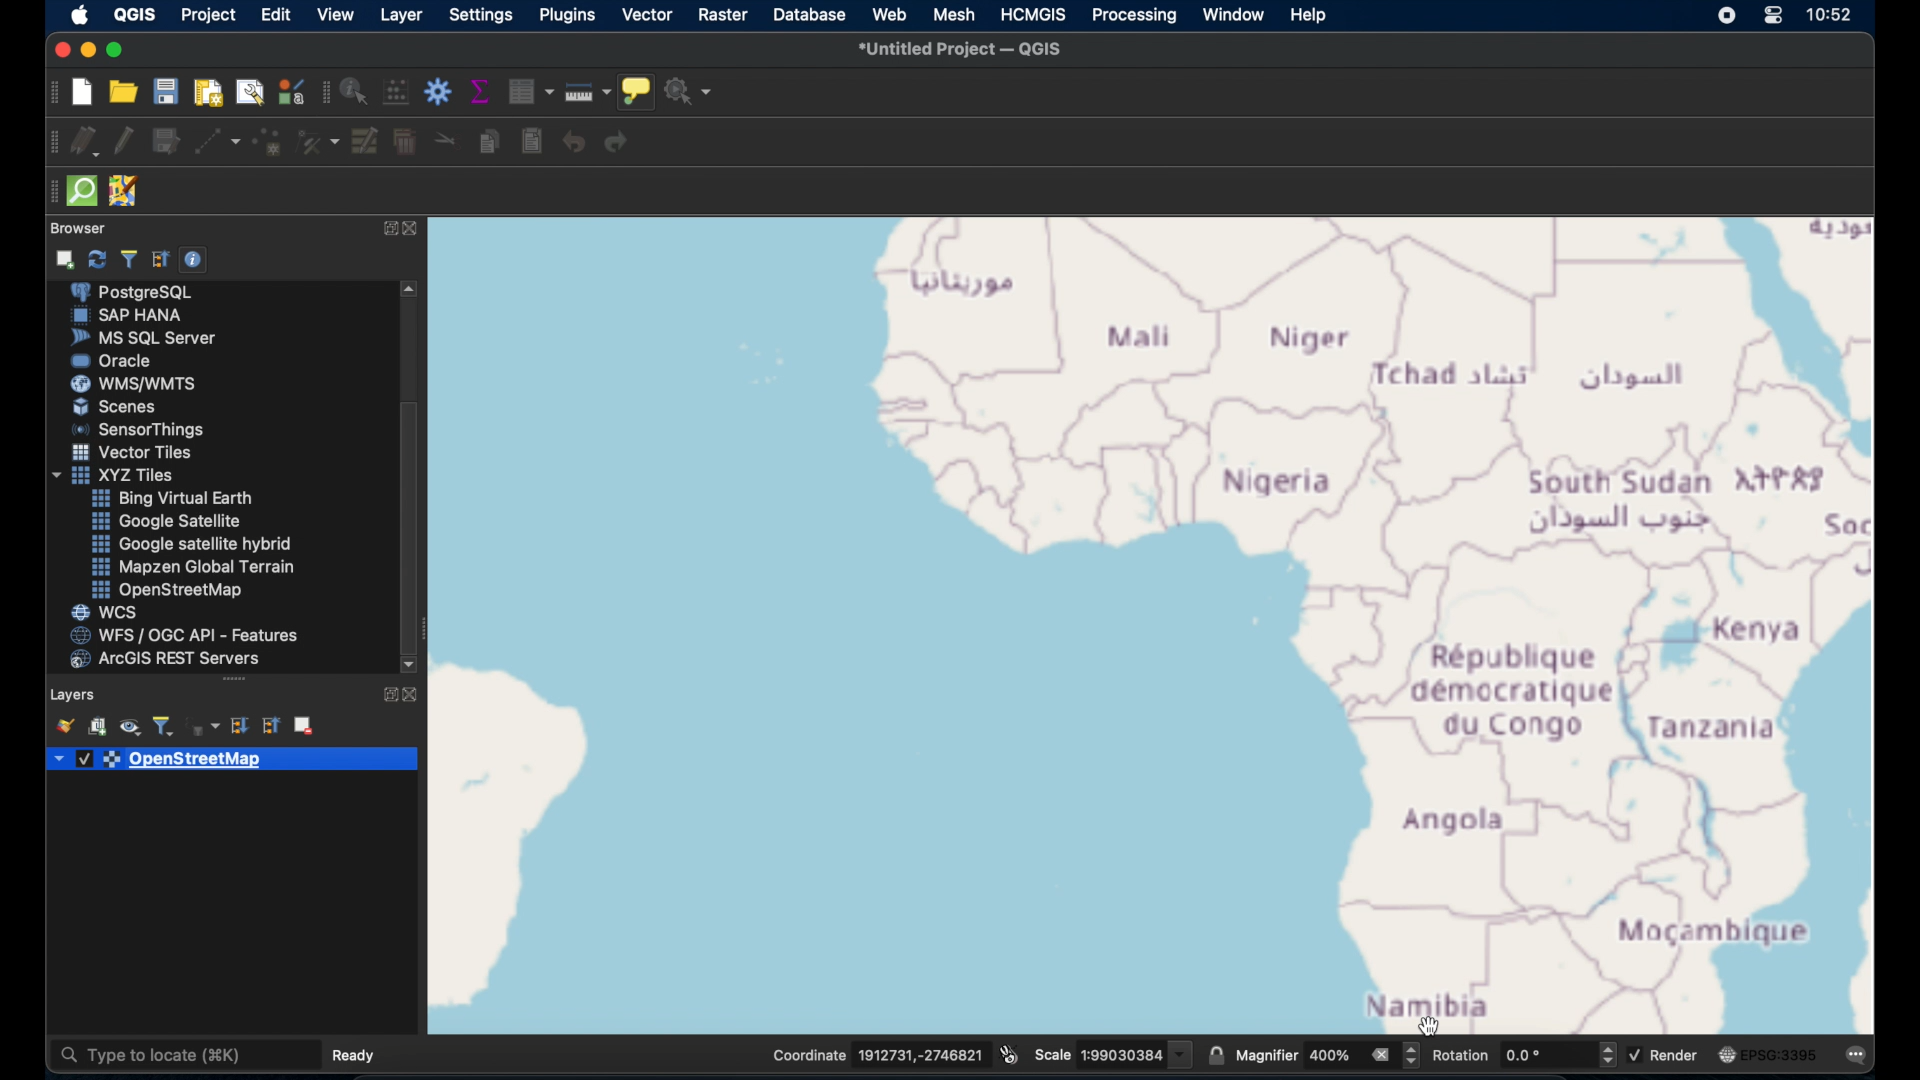 The image size is (1920, 1080). I want to click on copy features, so click(485, 142).